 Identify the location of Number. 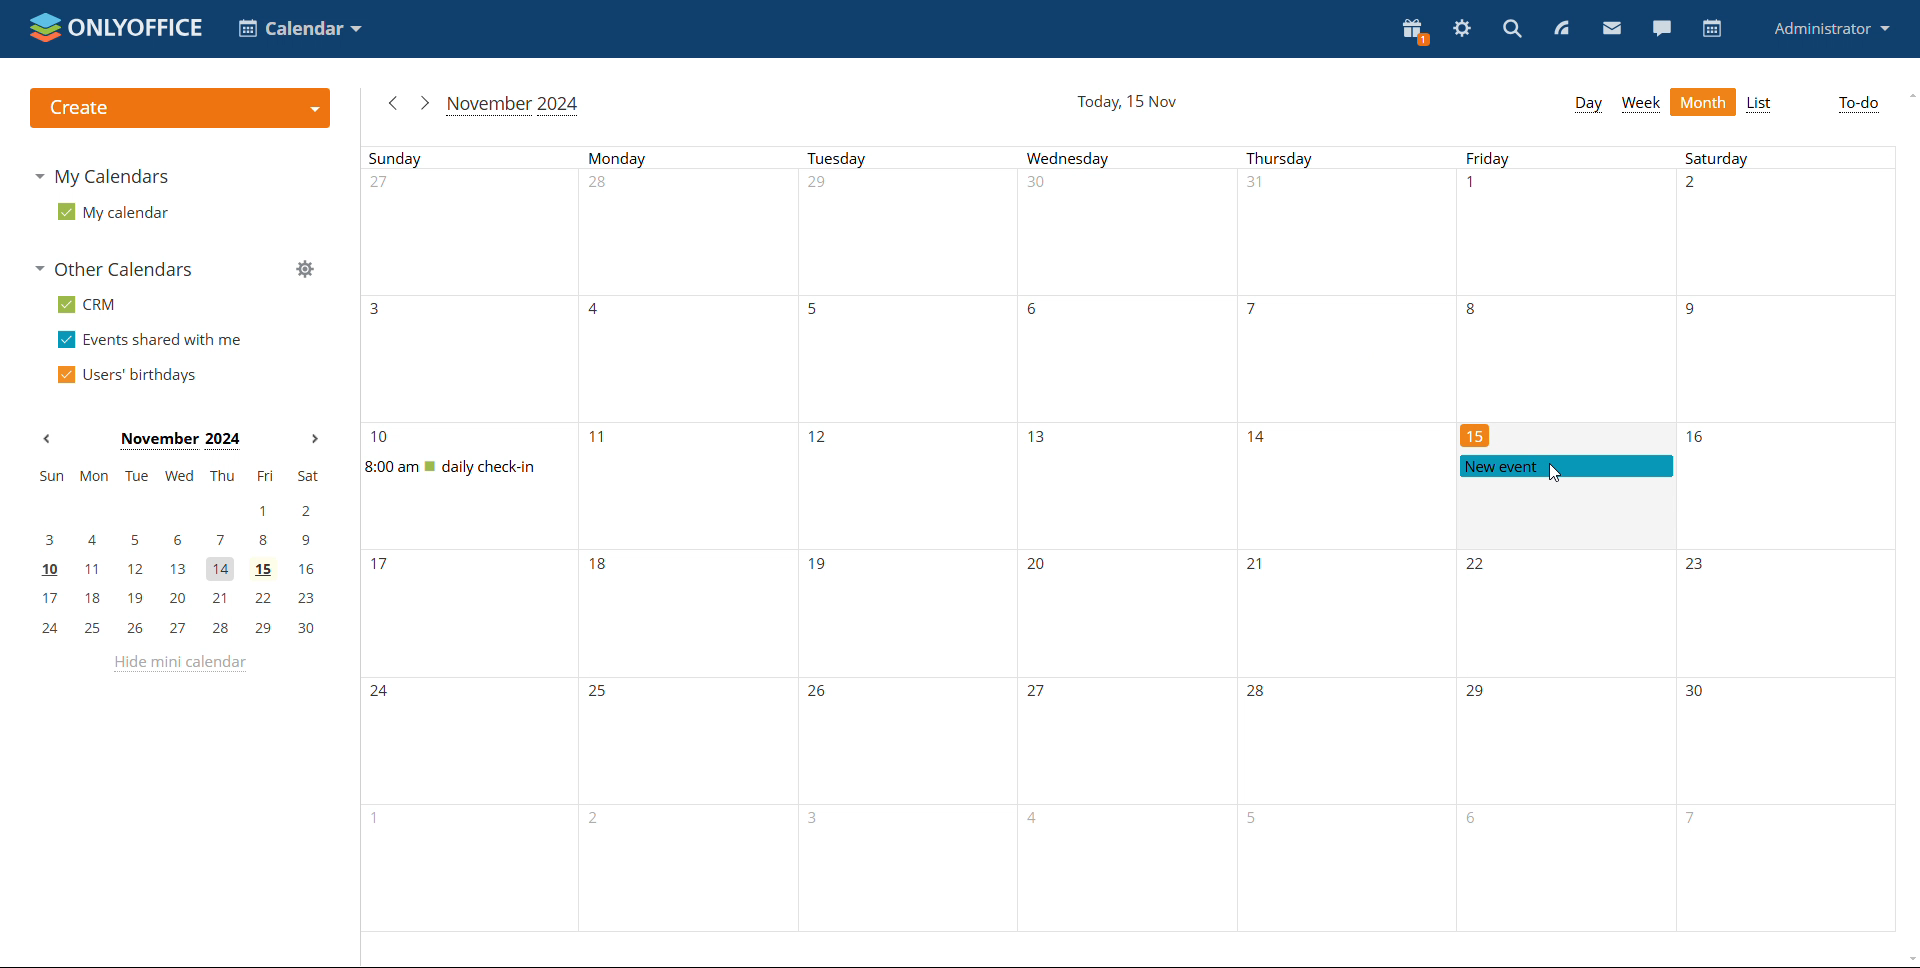
(1699, 437).